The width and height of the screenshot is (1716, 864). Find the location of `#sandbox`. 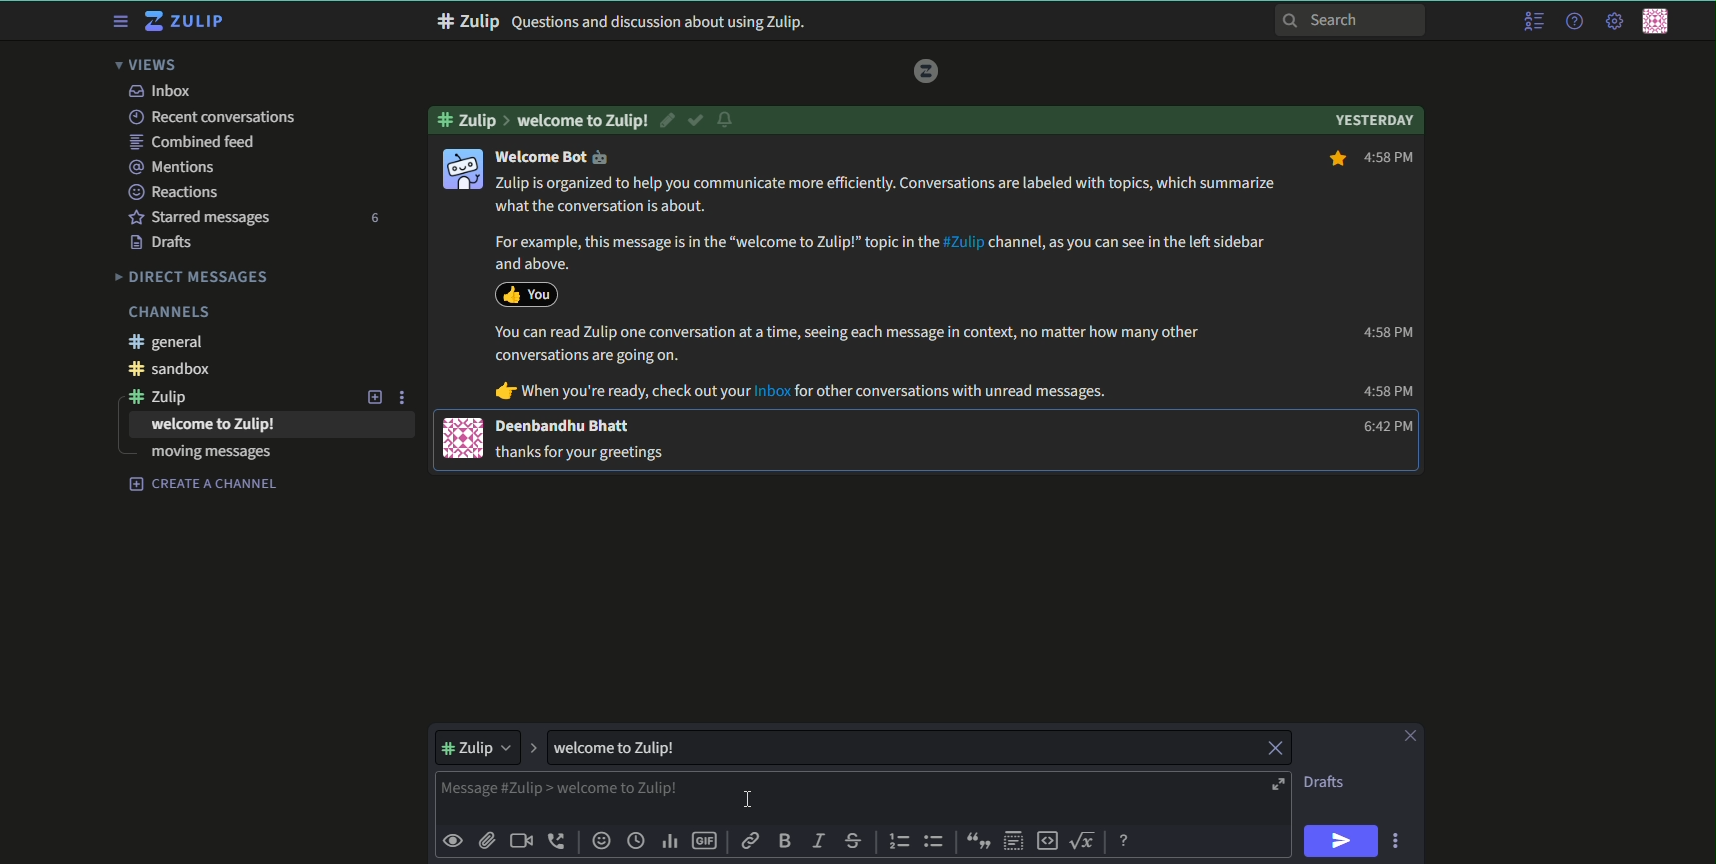

#sandbox is located at coordinates (177, 370).